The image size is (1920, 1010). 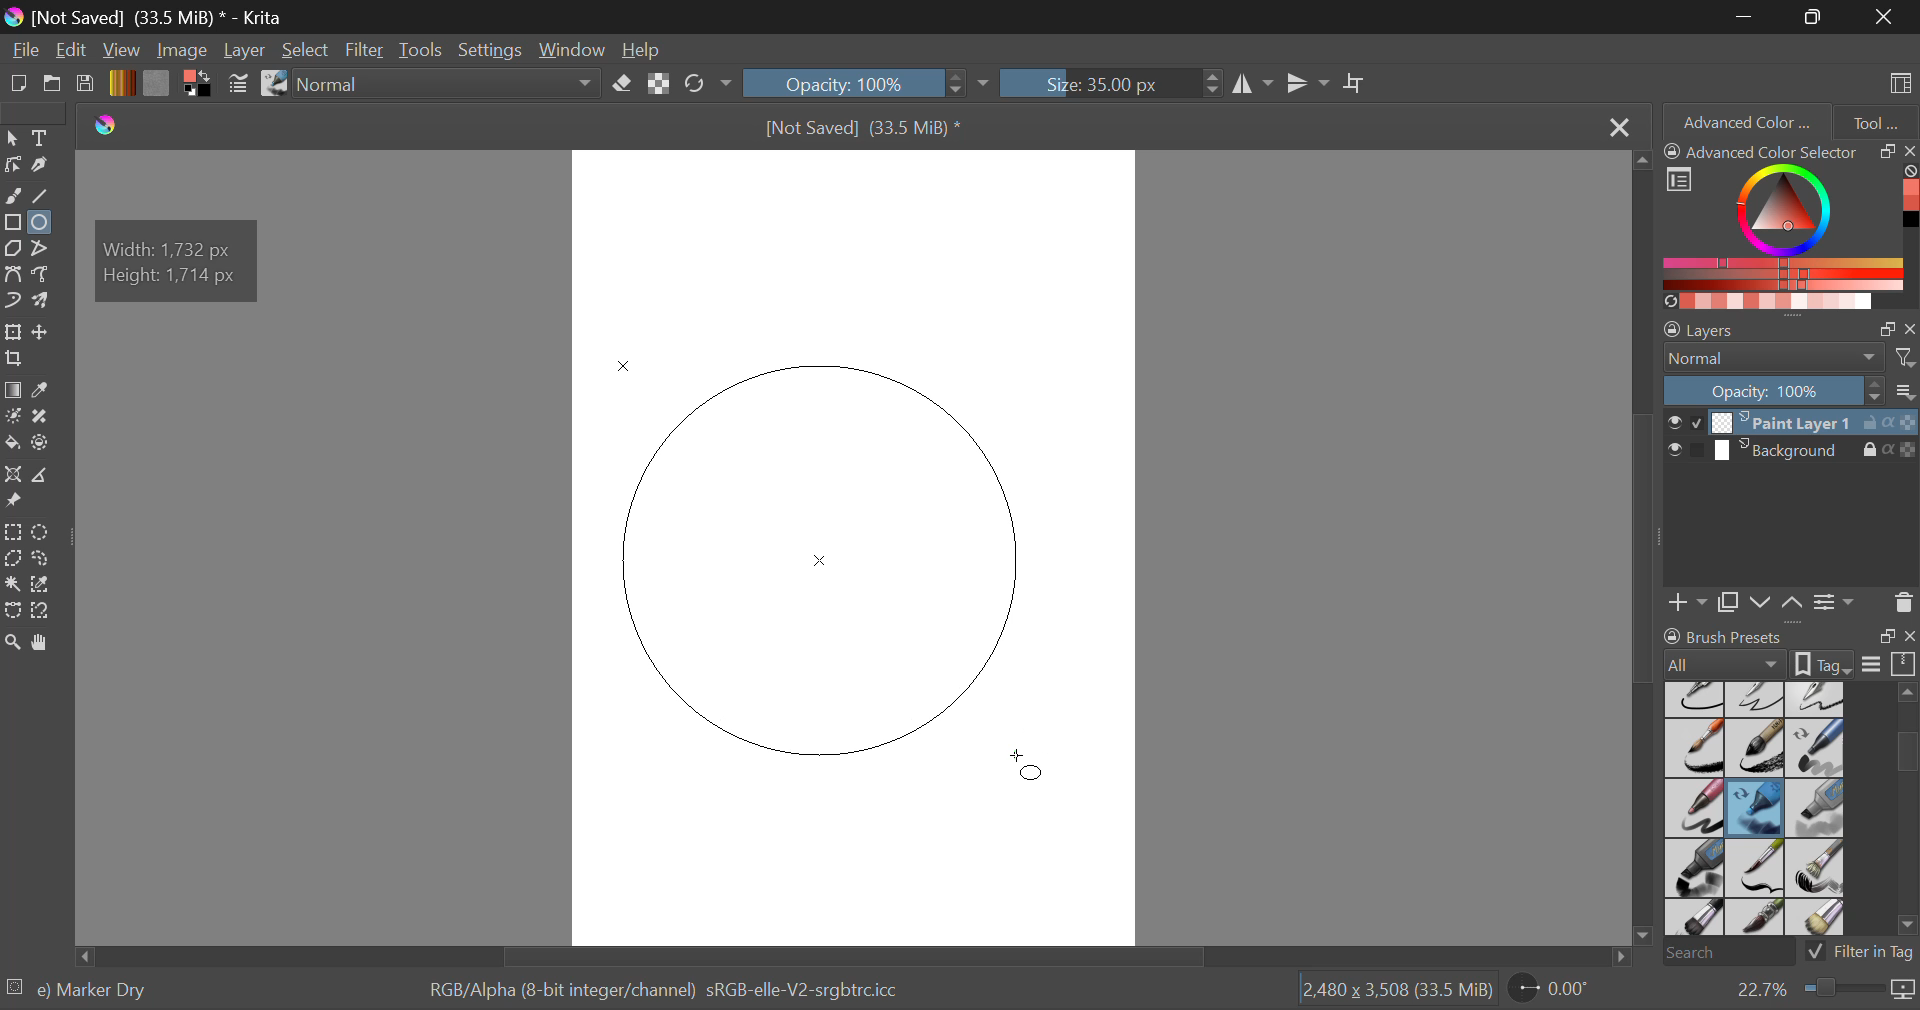 What do you see at coordinates (1876, 120) in the screenshot?
I see `Tool` at bounding box center [1876, 120].